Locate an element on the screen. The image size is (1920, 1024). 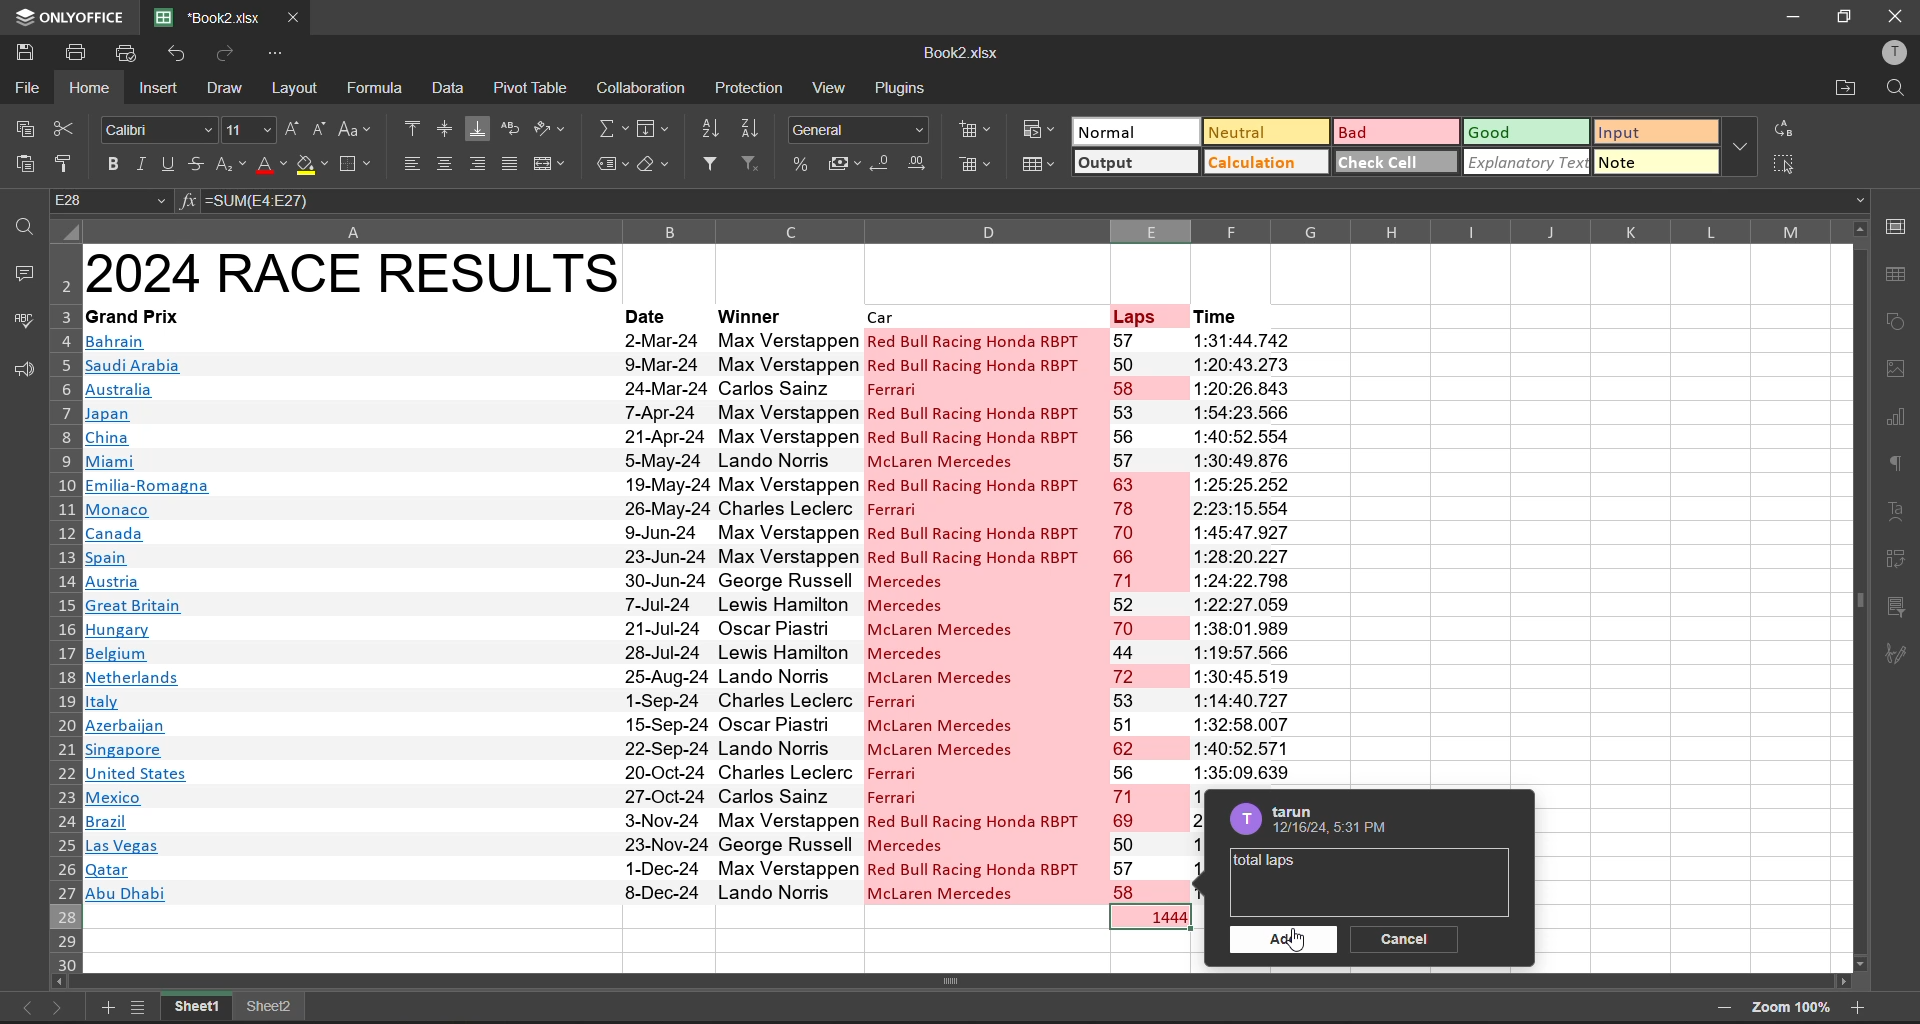
laps is located at coordinates (1139, 315).